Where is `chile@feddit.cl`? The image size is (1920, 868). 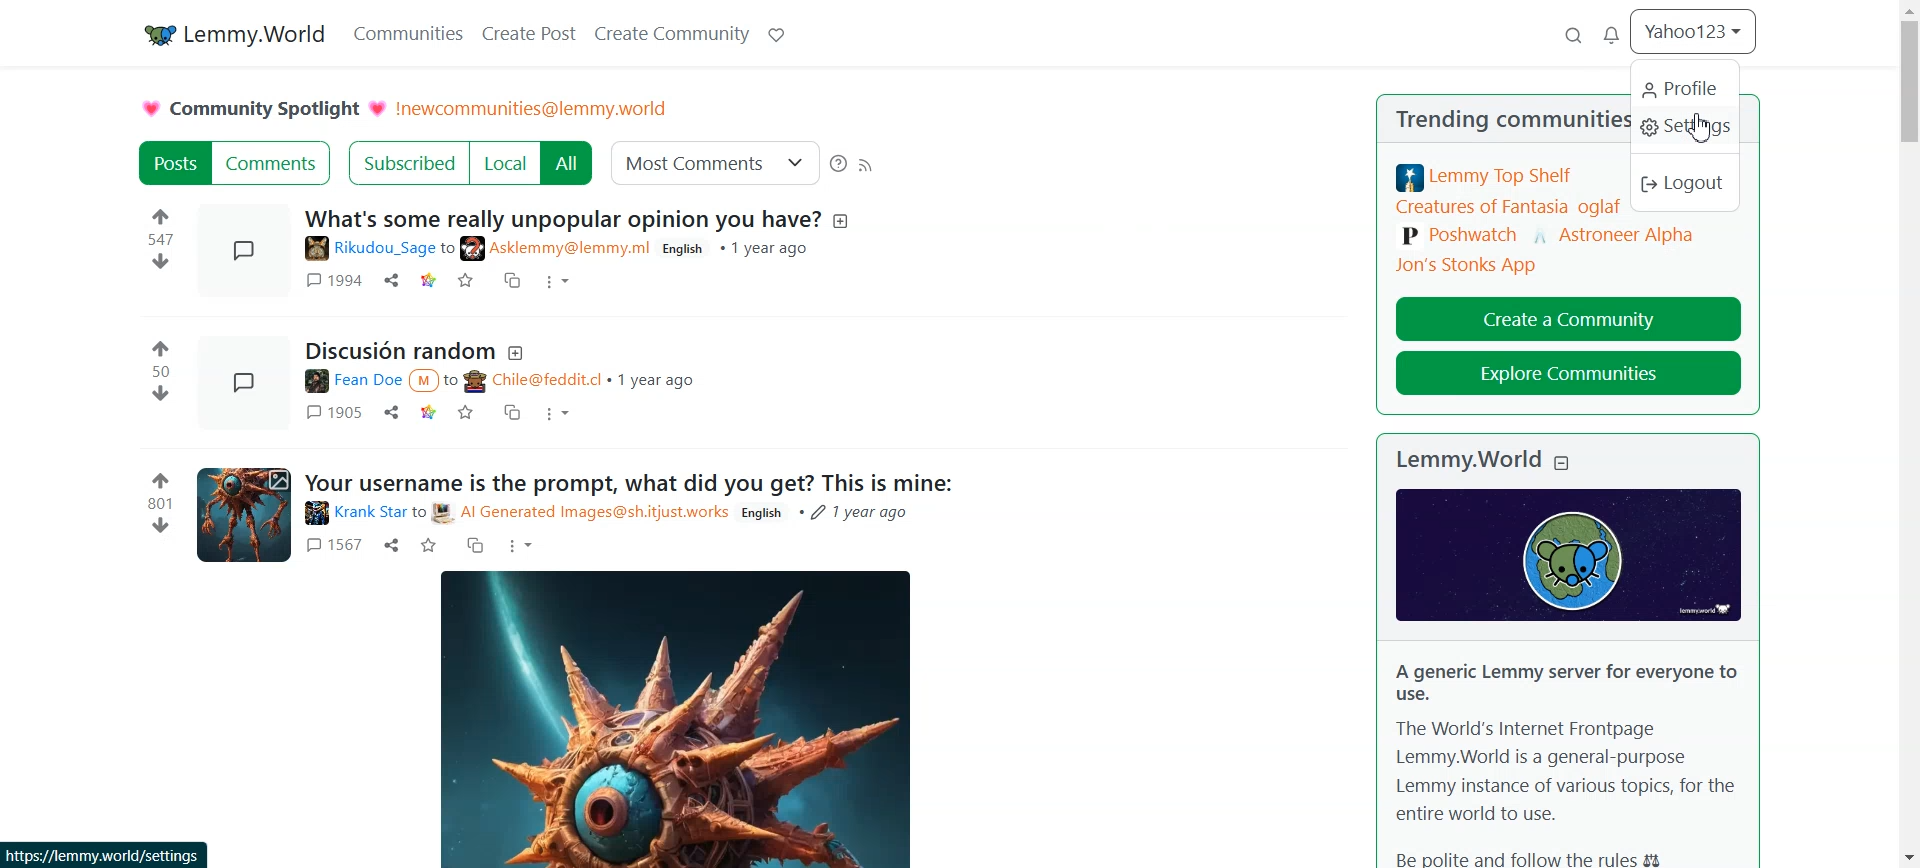 chile@feddit.cl is located at coordinates (533, 382).